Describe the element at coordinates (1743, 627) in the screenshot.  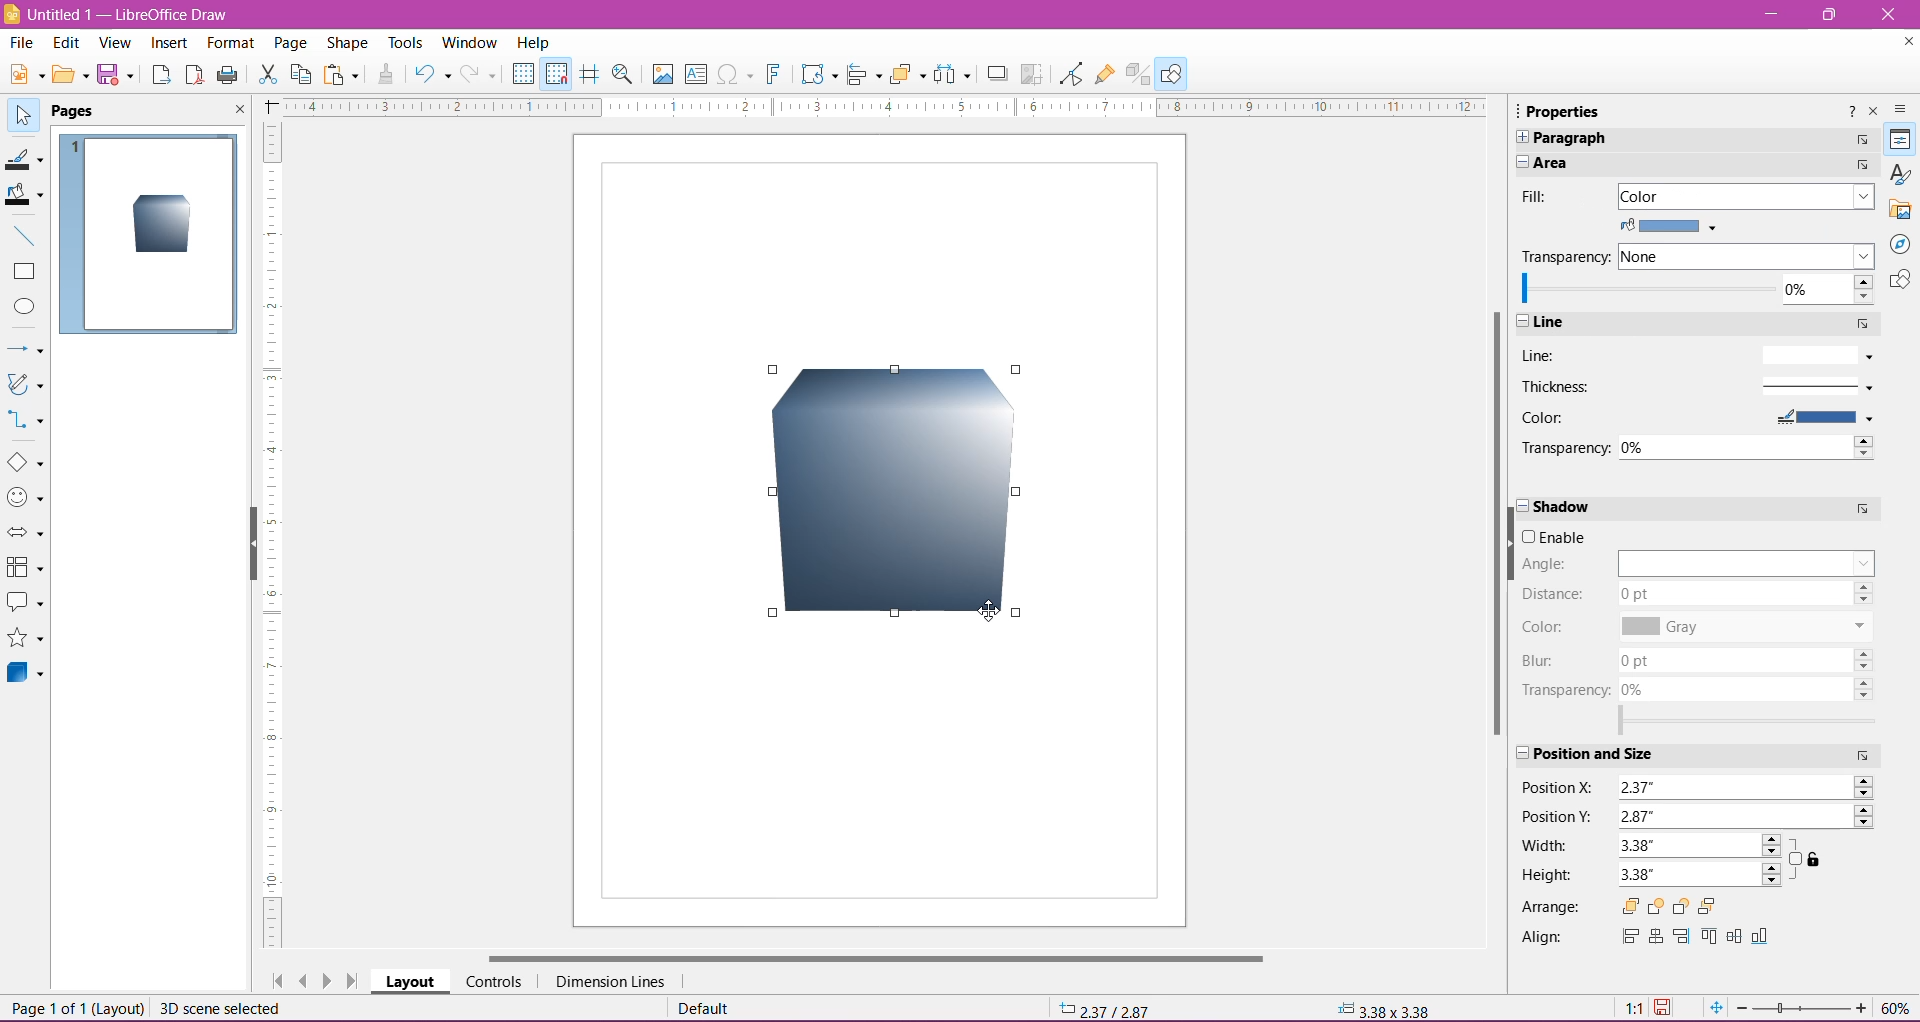
I see `Set Shadow color` at that location.